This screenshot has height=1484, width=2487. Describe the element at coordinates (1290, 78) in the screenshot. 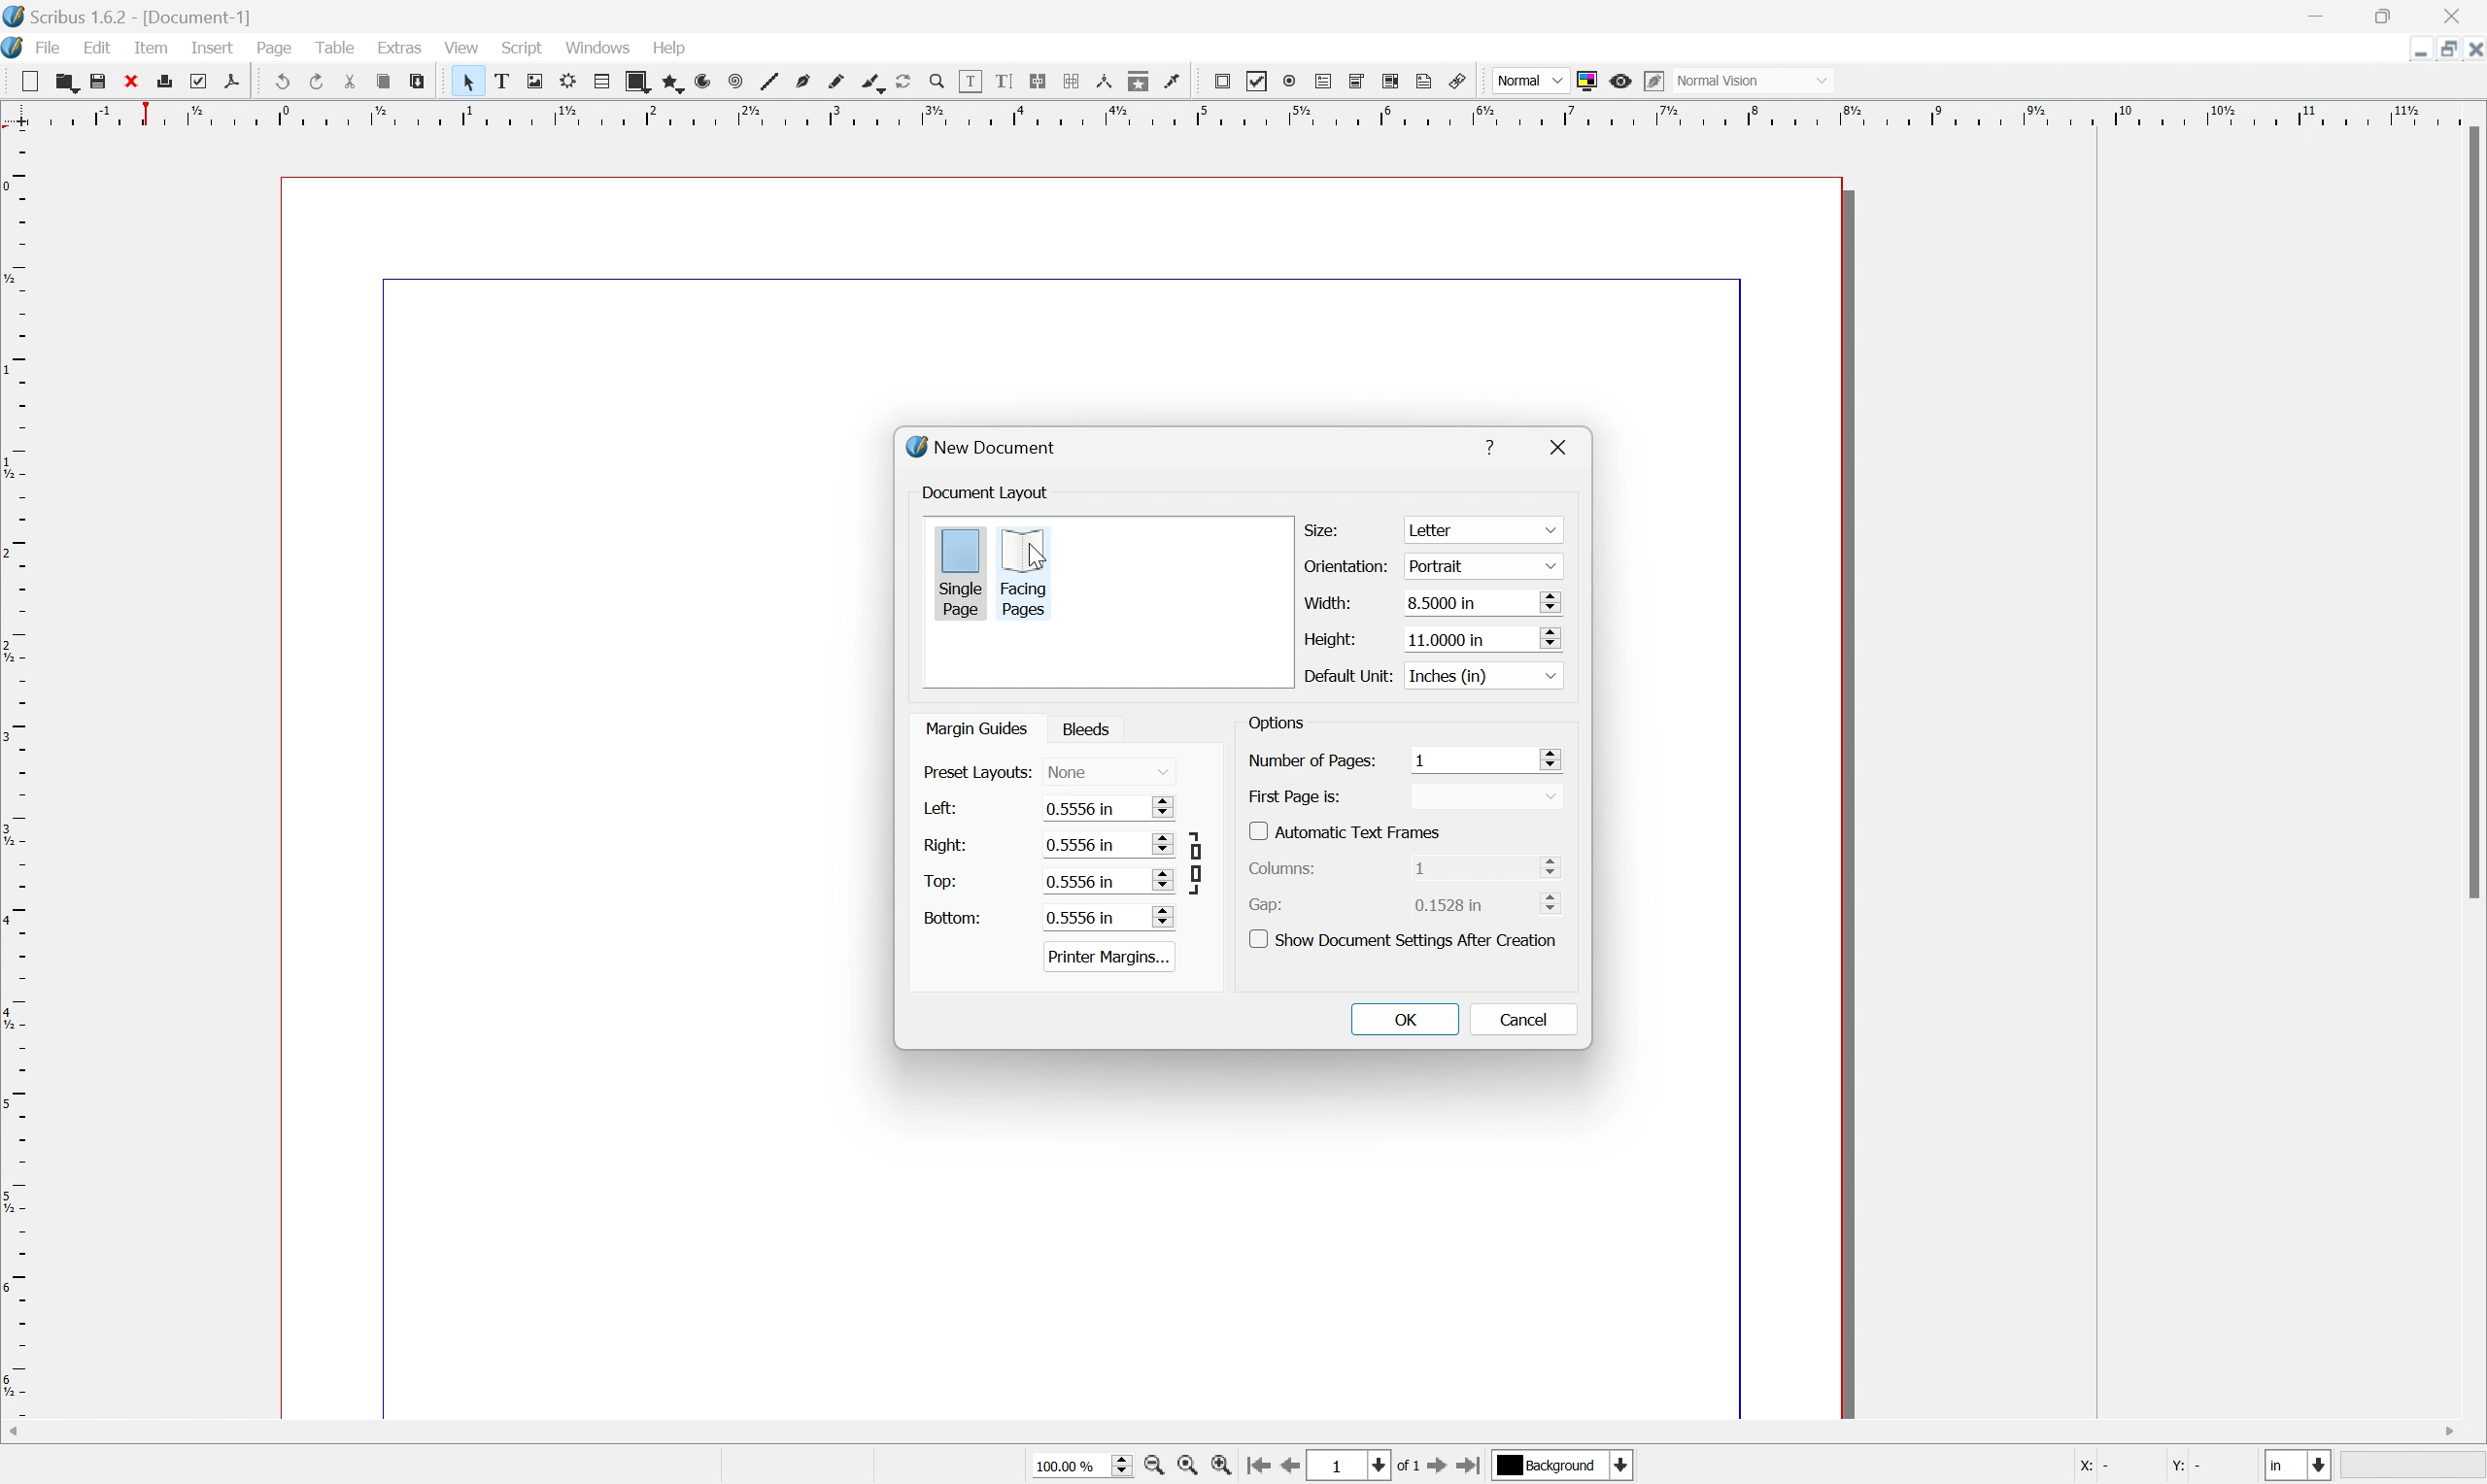

I see `pdf radio button` at that location.